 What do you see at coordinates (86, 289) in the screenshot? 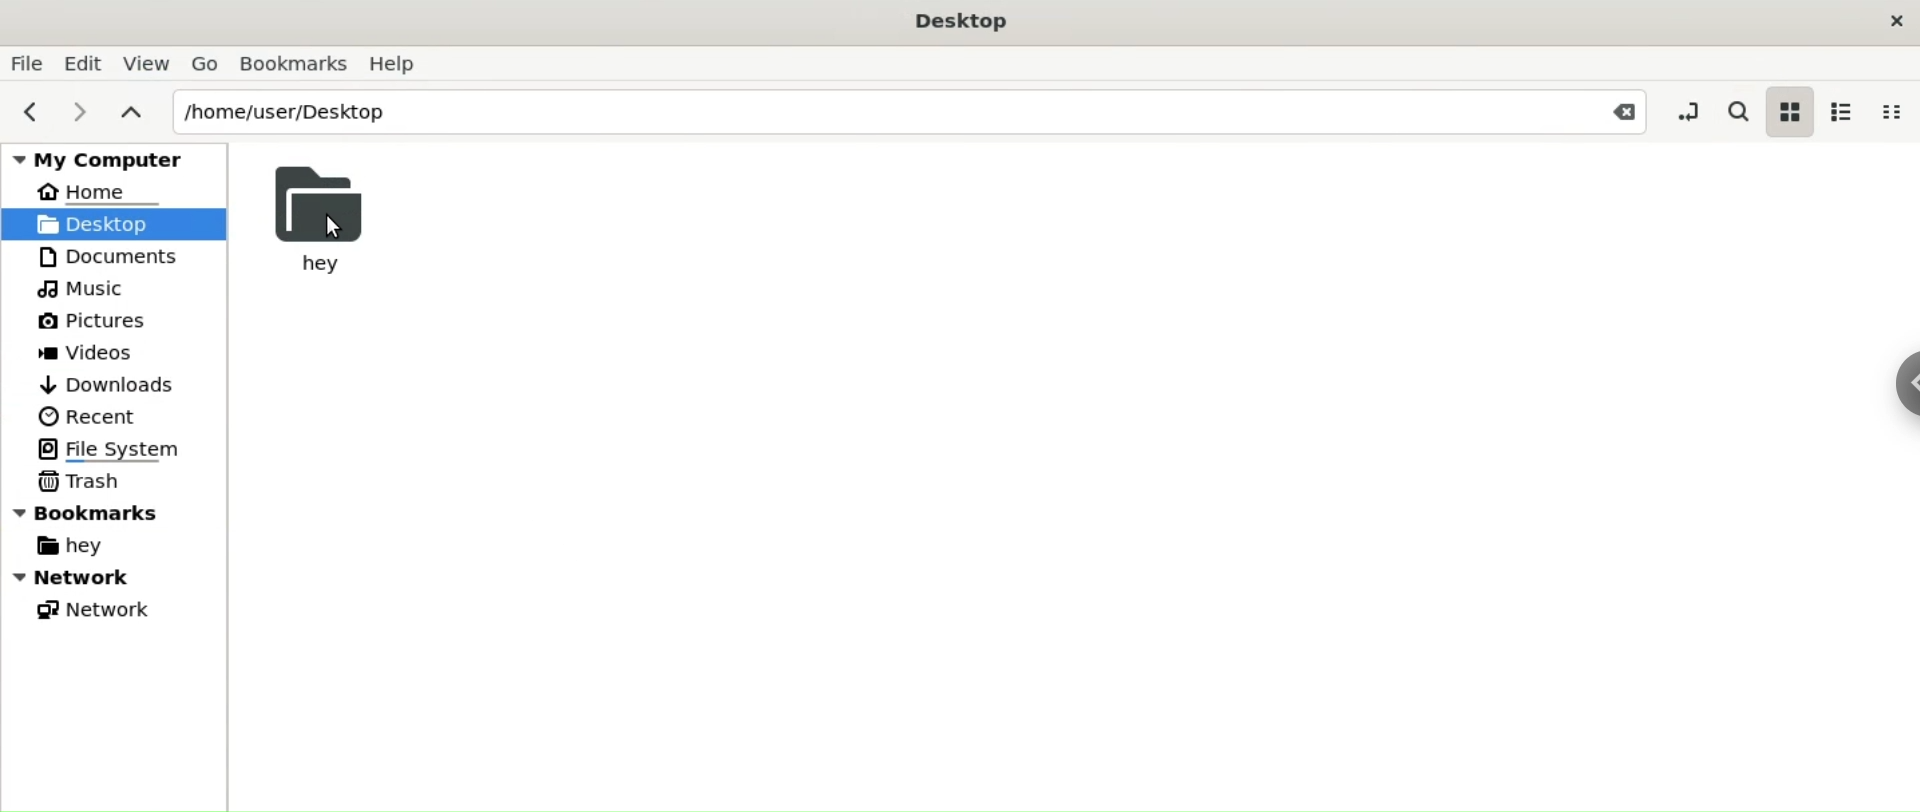
I see `Music` at bounding box center [86, 289].